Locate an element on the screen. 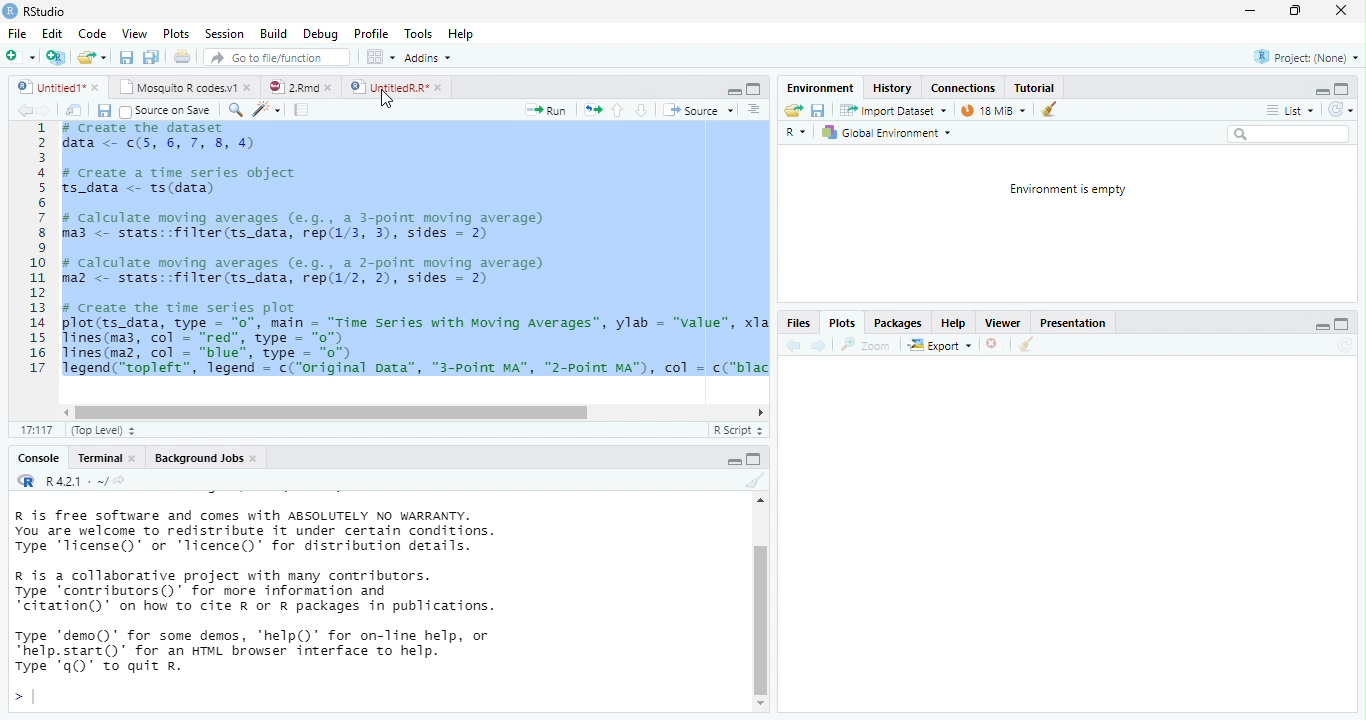  horizontal scrollbar is located at coordinates (332, 412).